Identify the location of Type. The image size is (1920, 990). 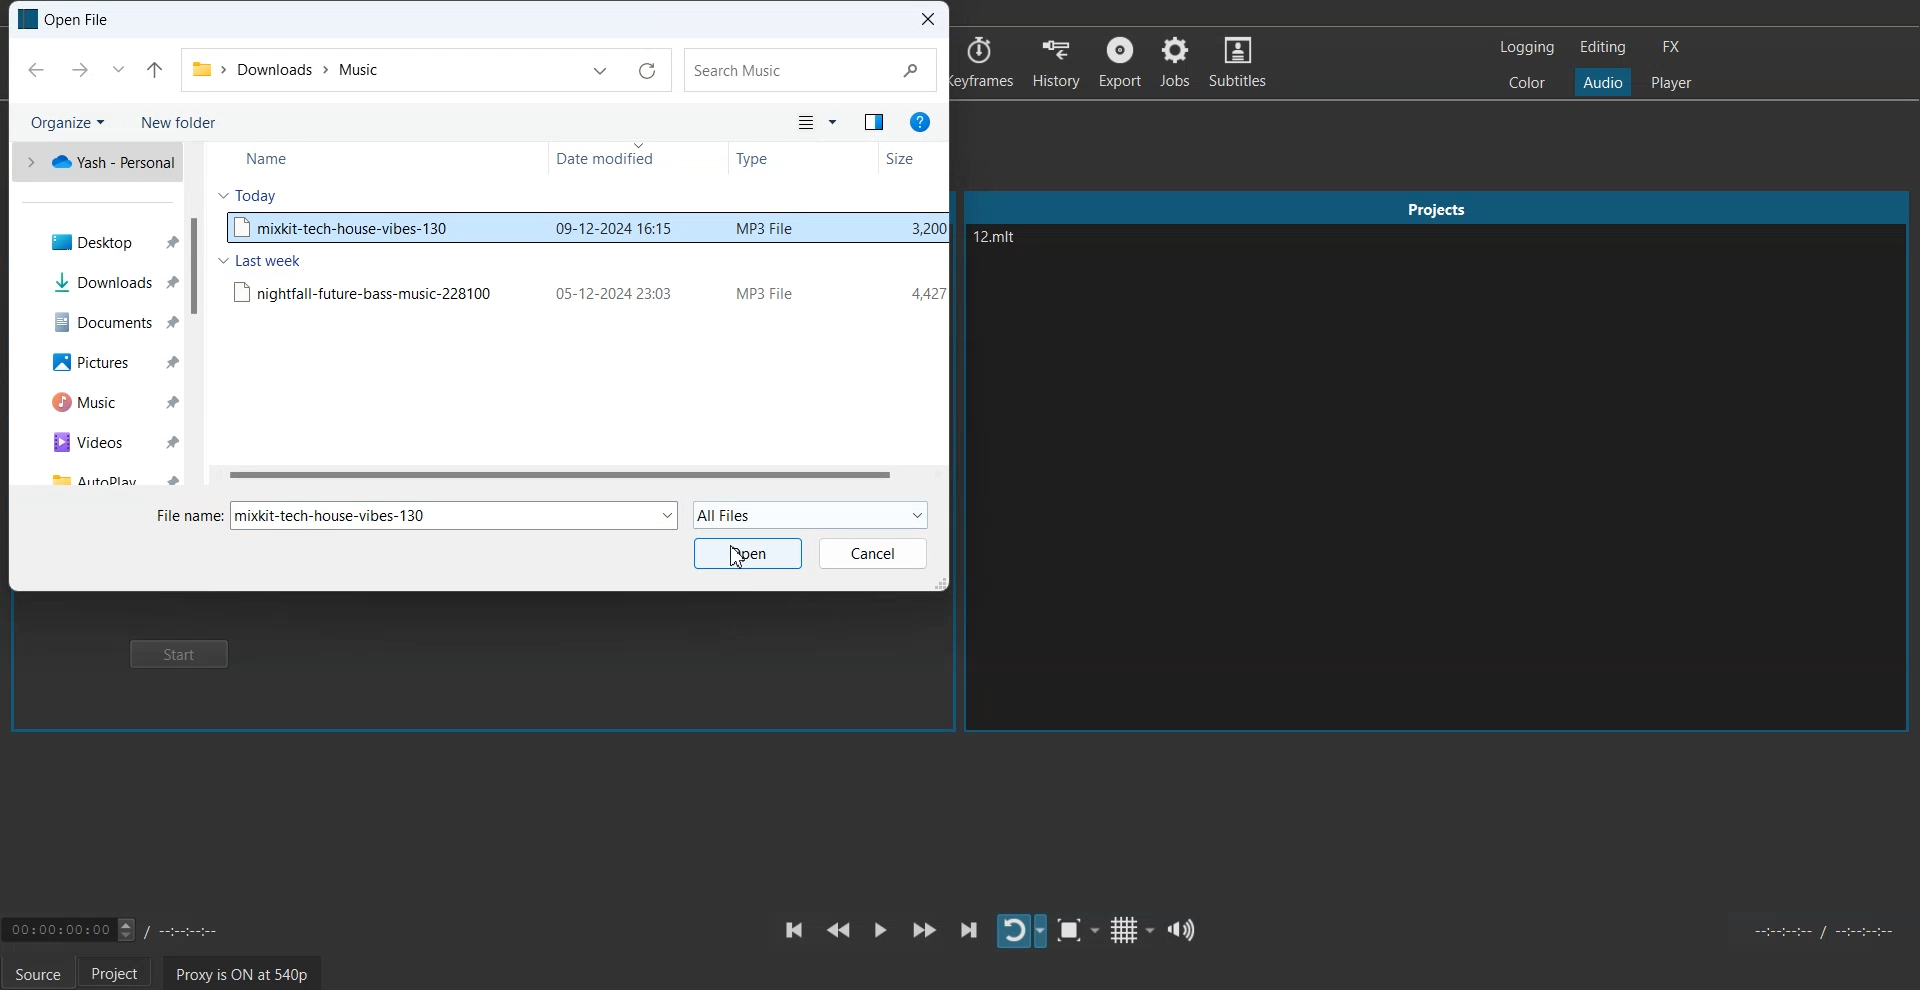
(754, 160).